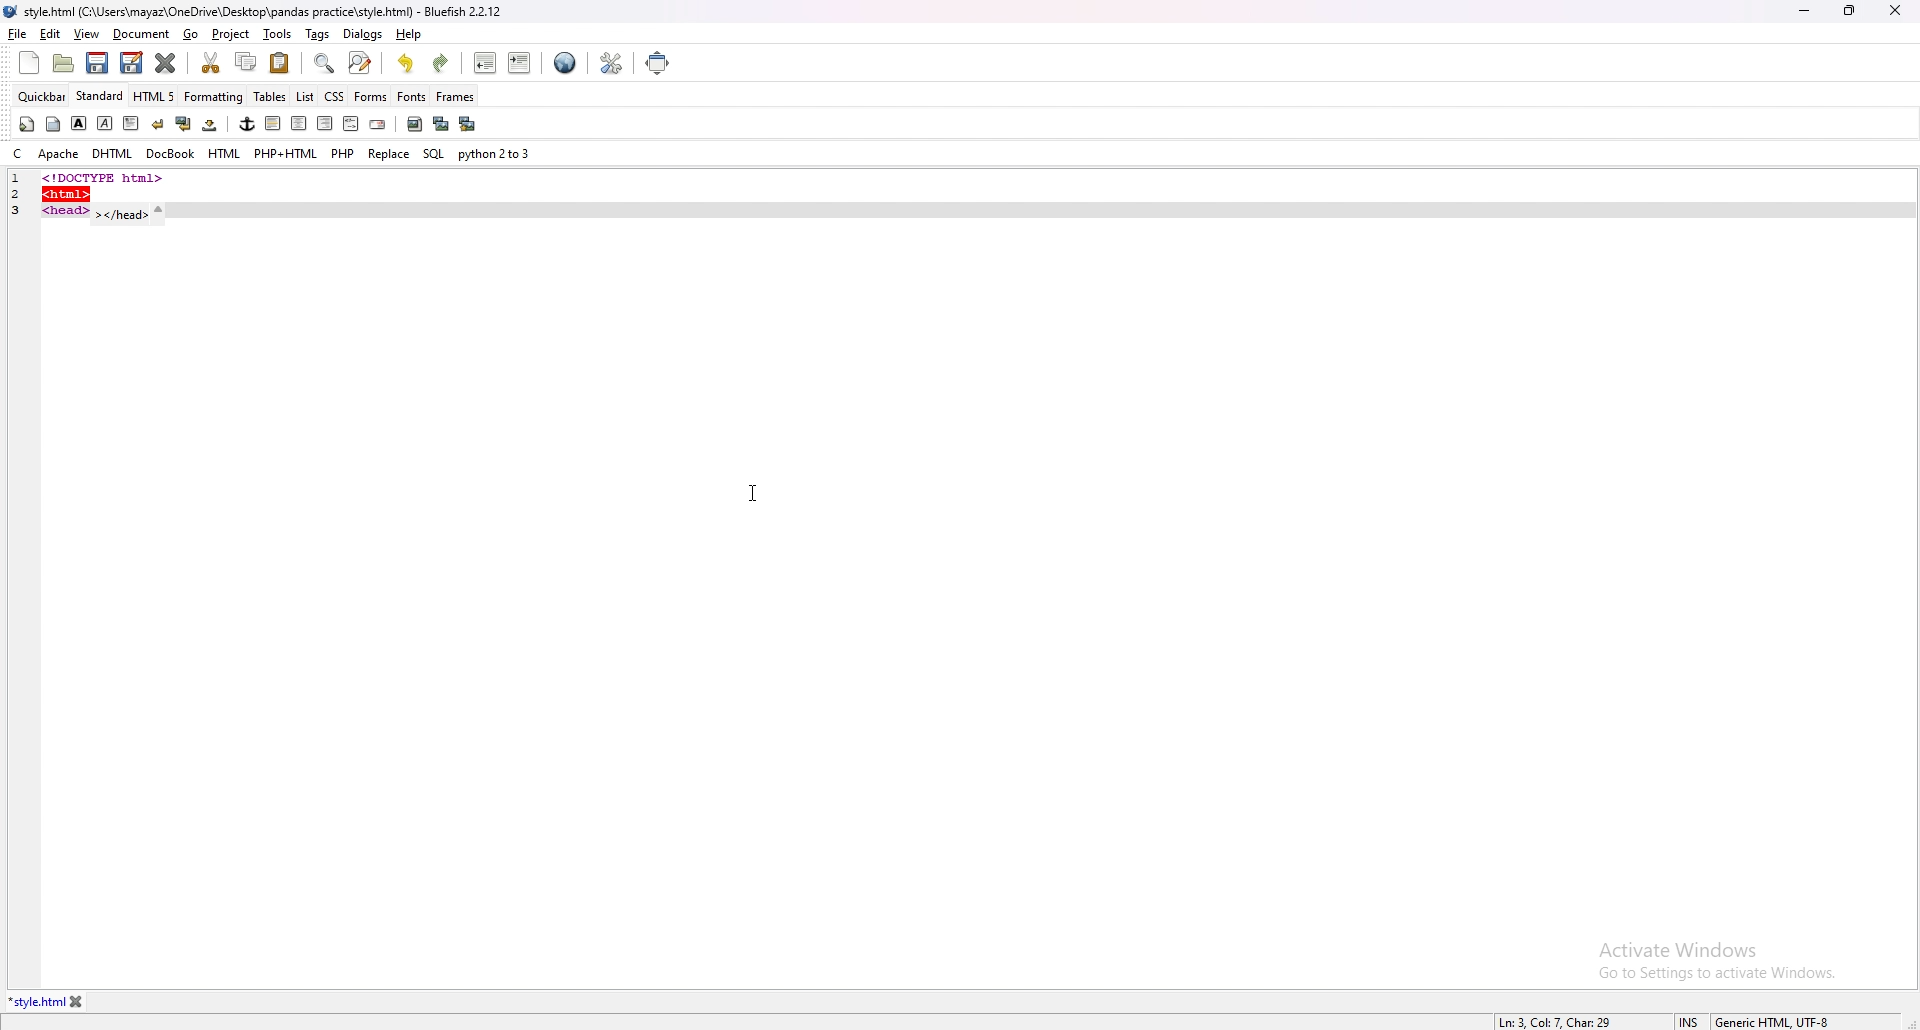 The height and width of the screenshot is (1030, 1920). Describe the element at coordinates (271, 97) in the screenshot. I see `tables` at that location.